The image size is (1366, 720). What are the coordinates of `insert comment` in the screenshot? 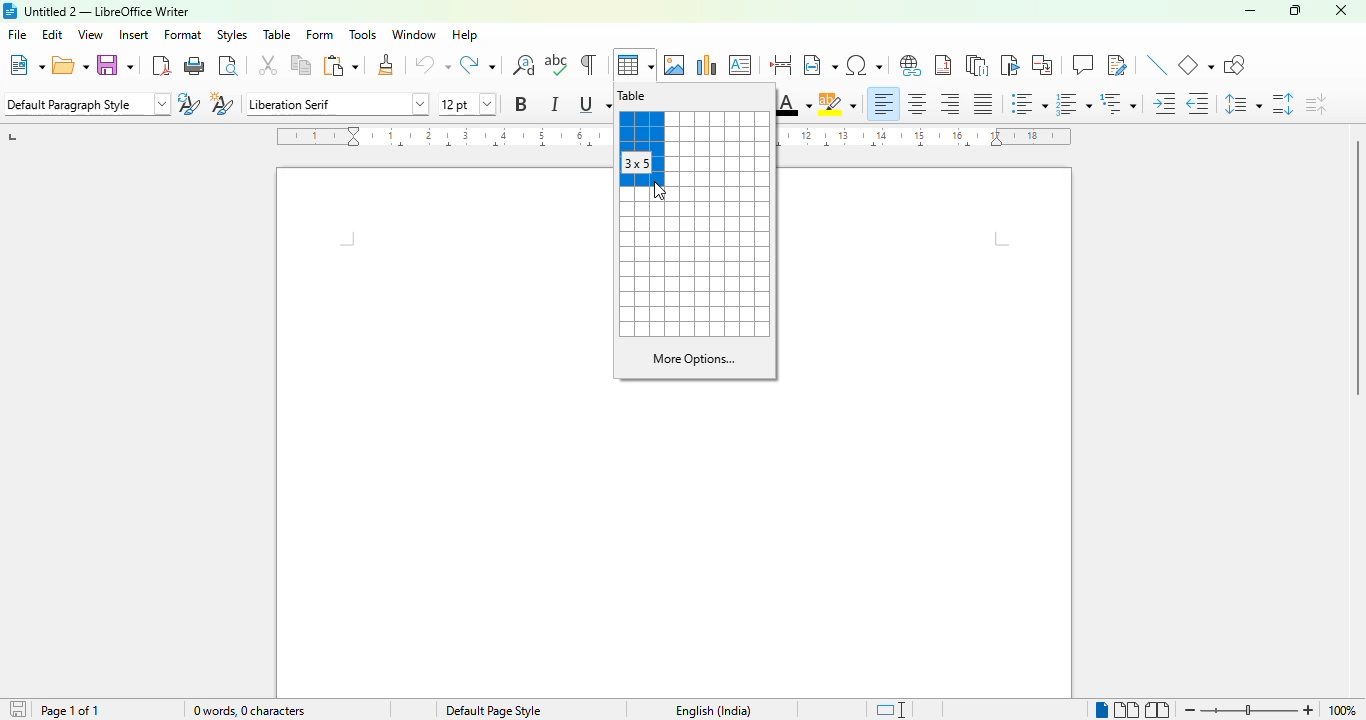 It's located at (1083, 64).